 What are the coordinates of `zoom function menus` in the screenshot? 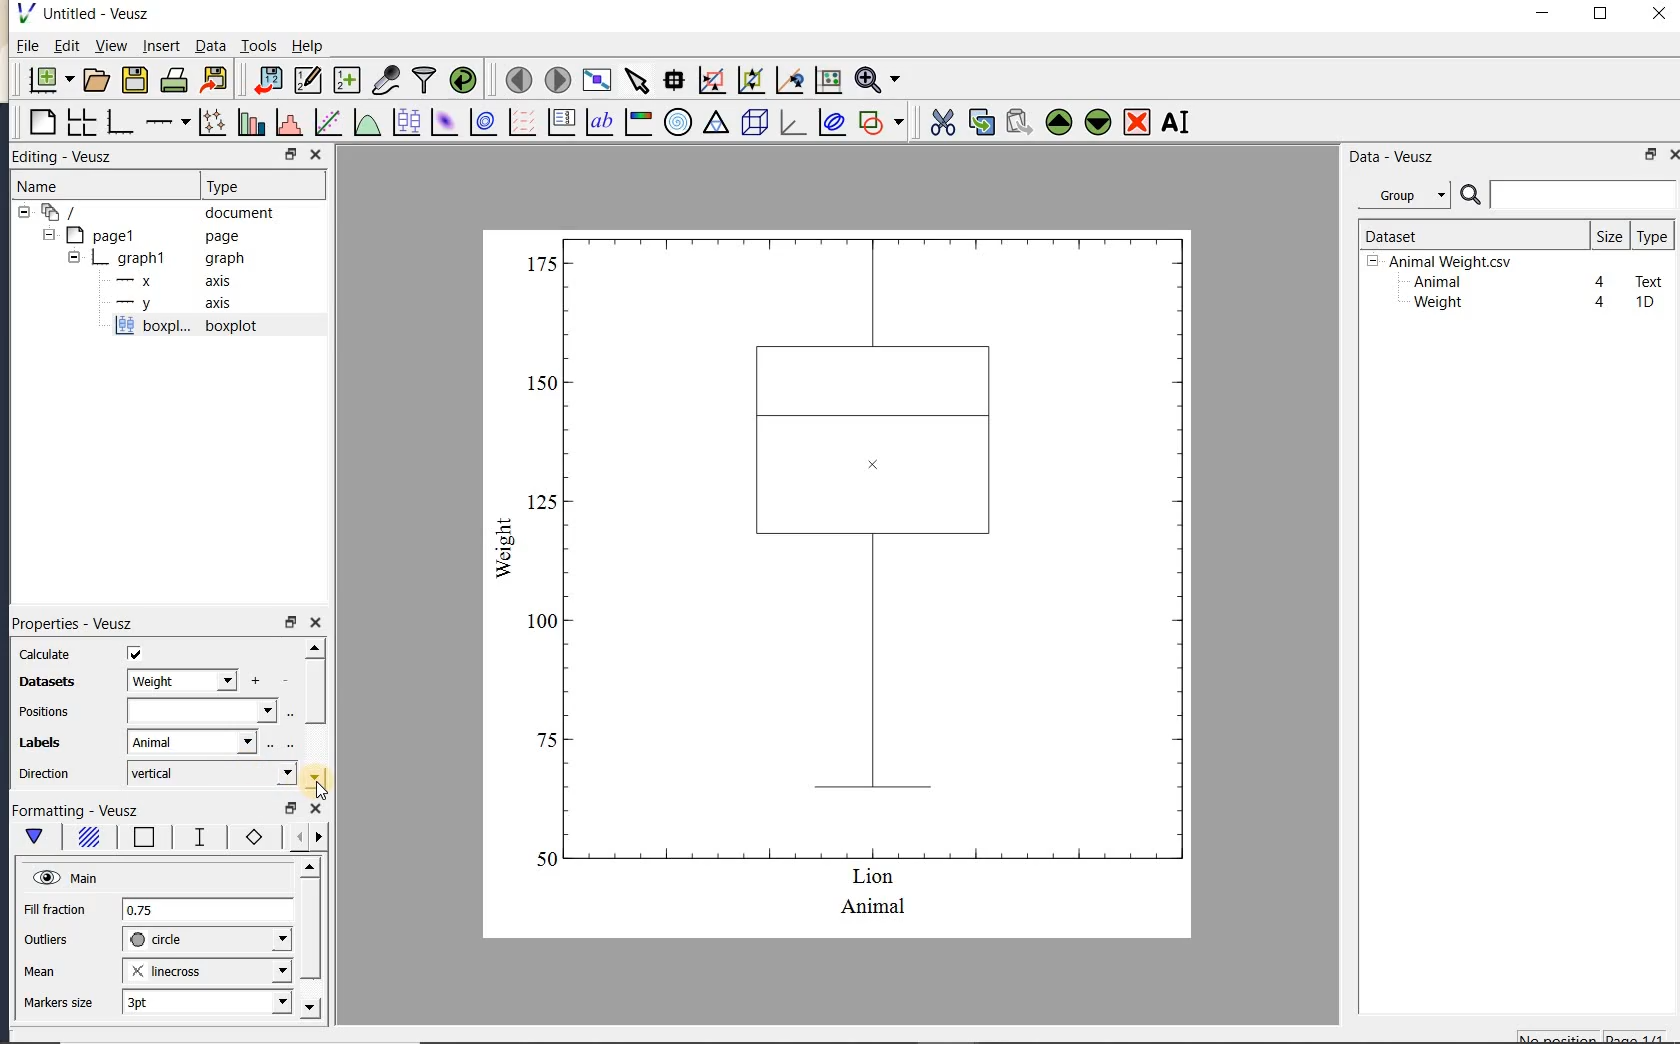 It's located at (877, 80).